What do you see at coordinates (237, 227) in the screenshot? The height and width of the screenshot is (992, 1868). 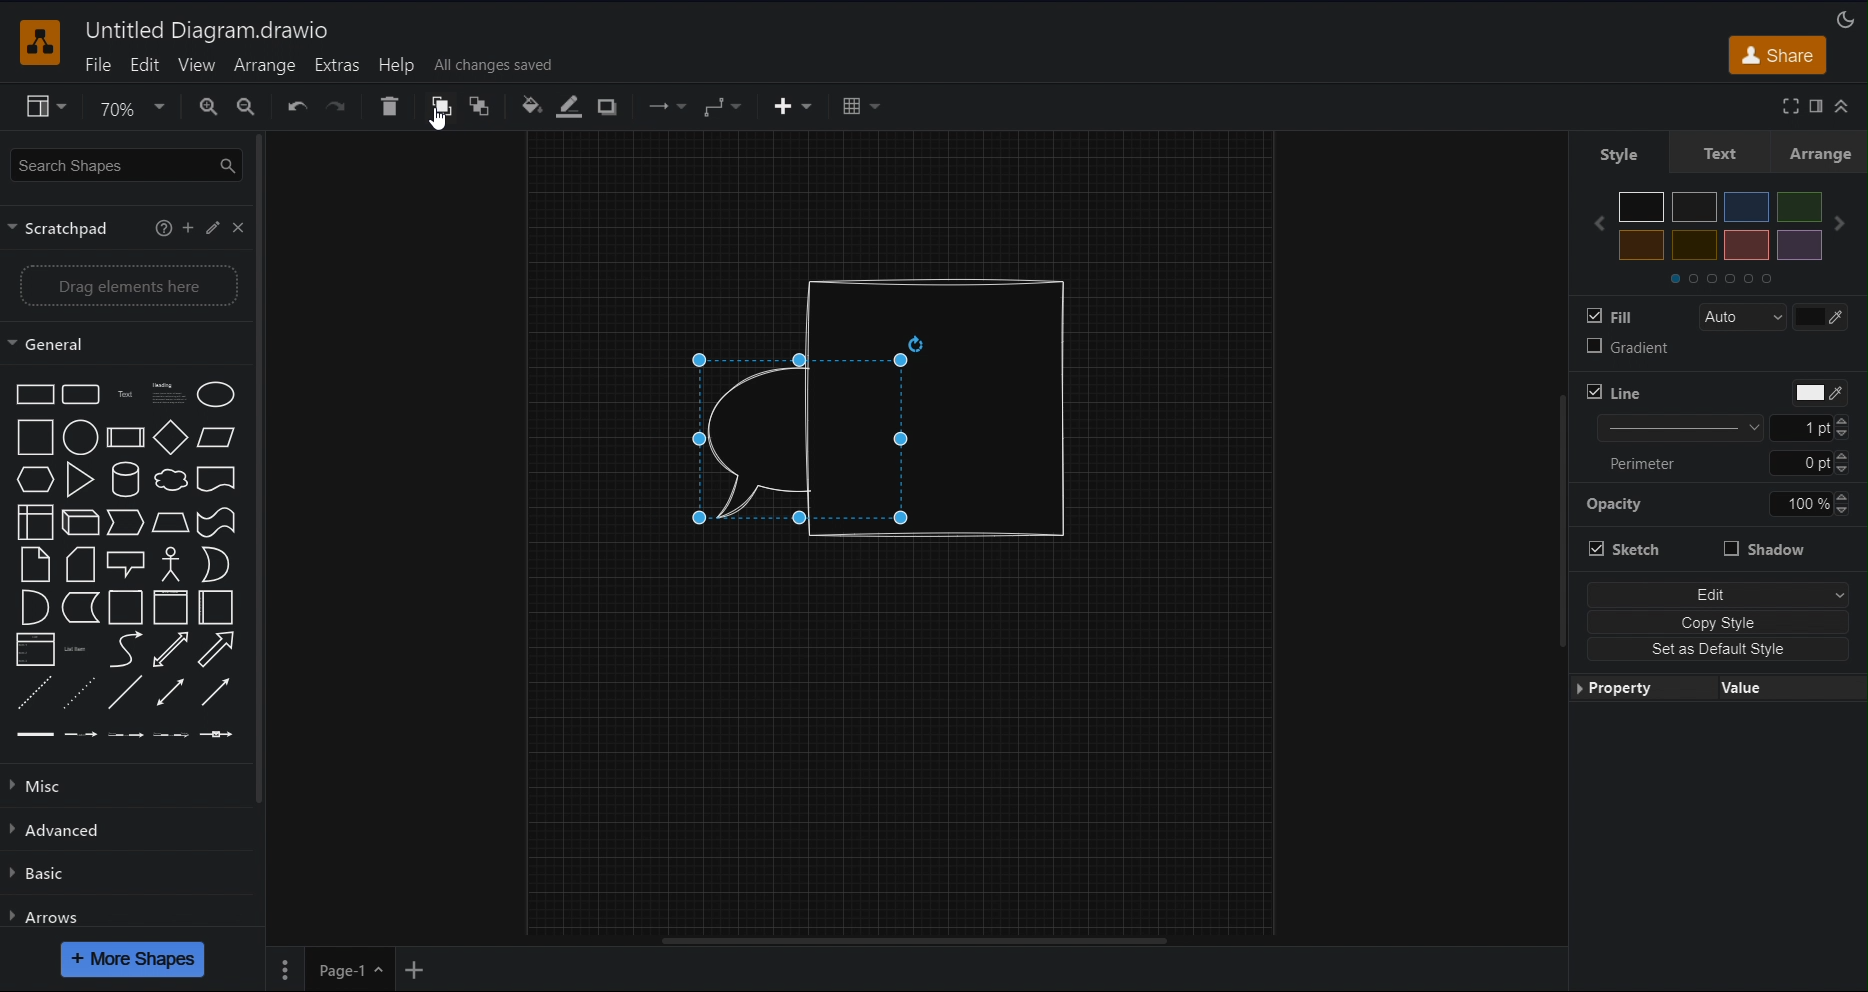 I see `Close scratchpad` at bounding box center [237, 227].